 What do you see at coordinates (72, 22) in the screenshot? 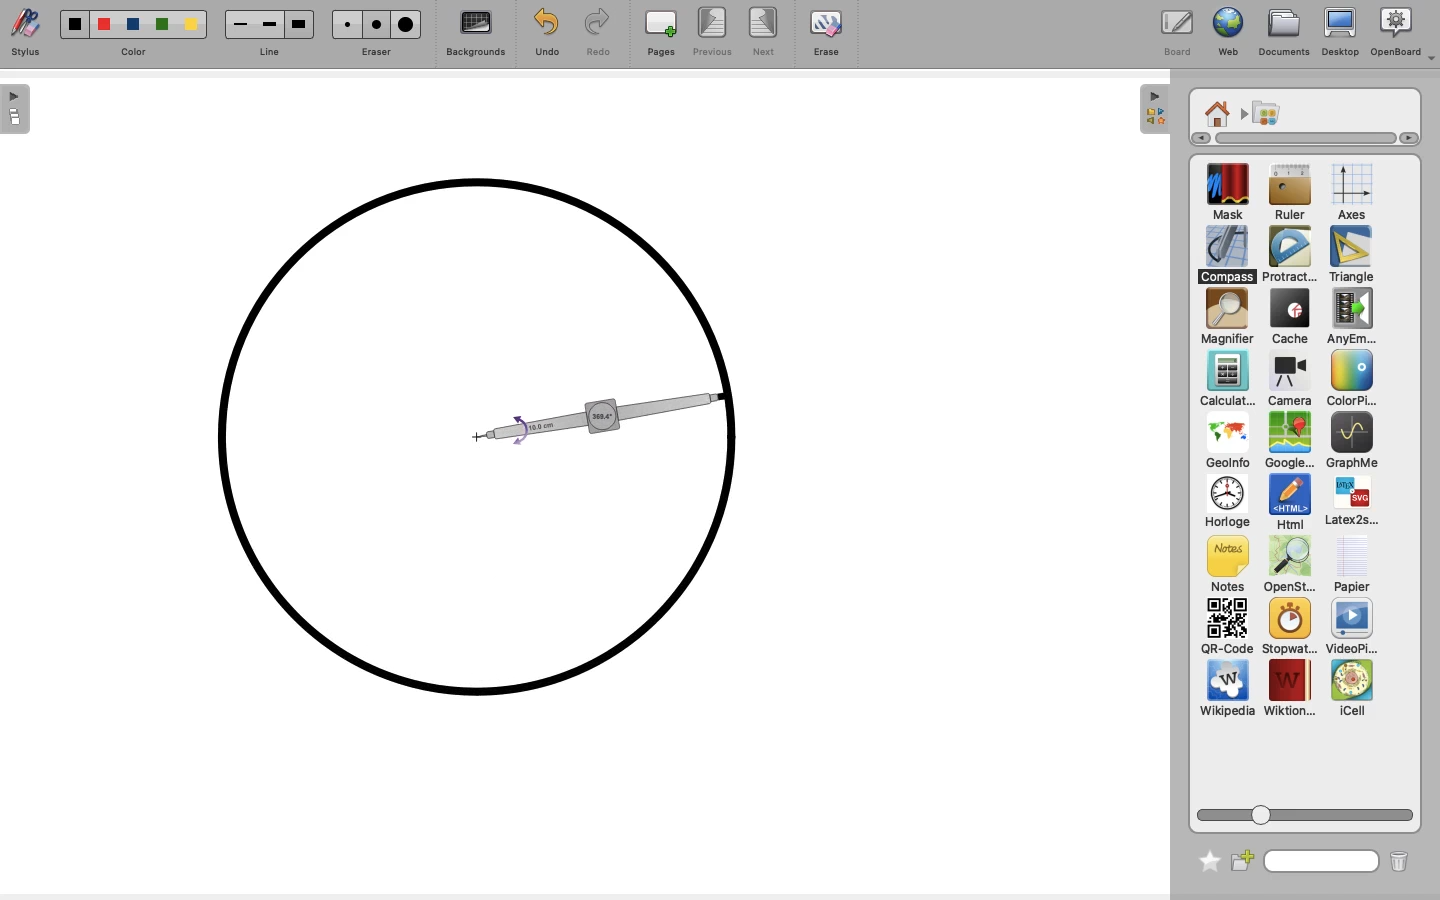
I see `color1` at bounding box center [72, 22].